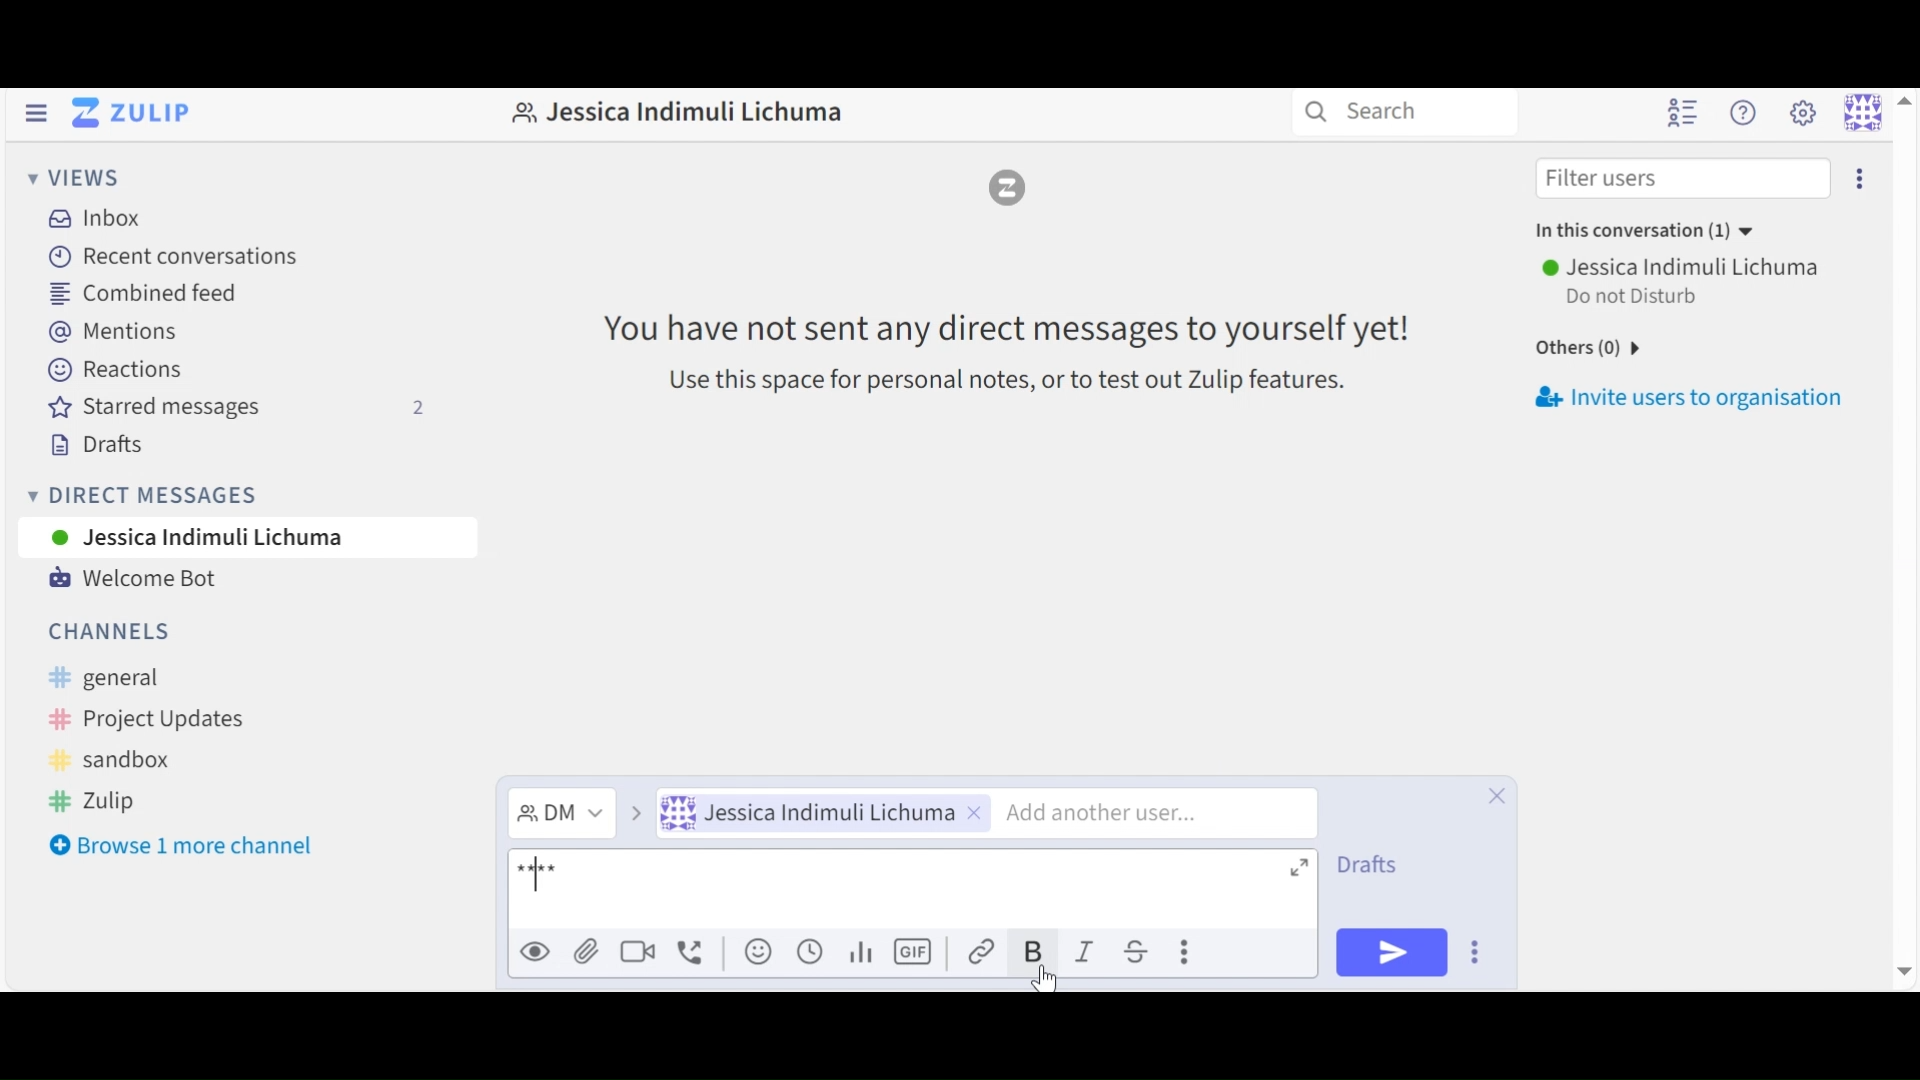 The height and width of the screenshot is (1080, 1920). What do you see at coordinates (1493, 793) in the screenshot?
I see `Close` at bounding box center [1493, 793].